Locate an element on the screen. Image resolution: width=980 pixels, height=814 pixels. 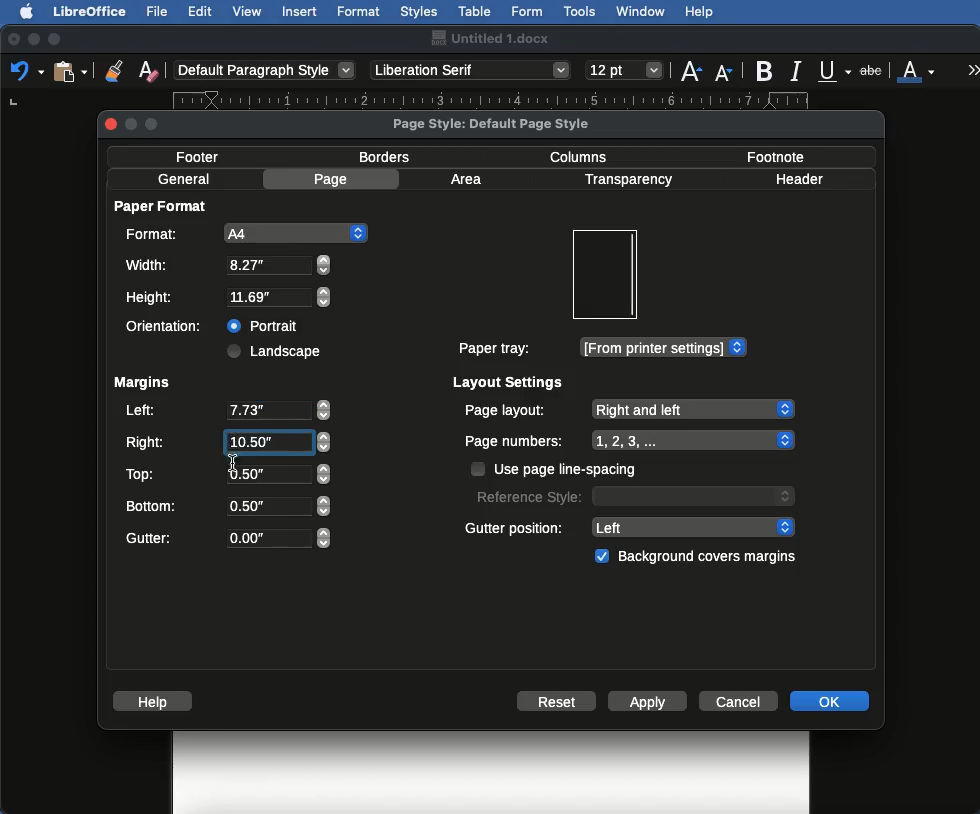
Columns is located at coordinates (584, 155).